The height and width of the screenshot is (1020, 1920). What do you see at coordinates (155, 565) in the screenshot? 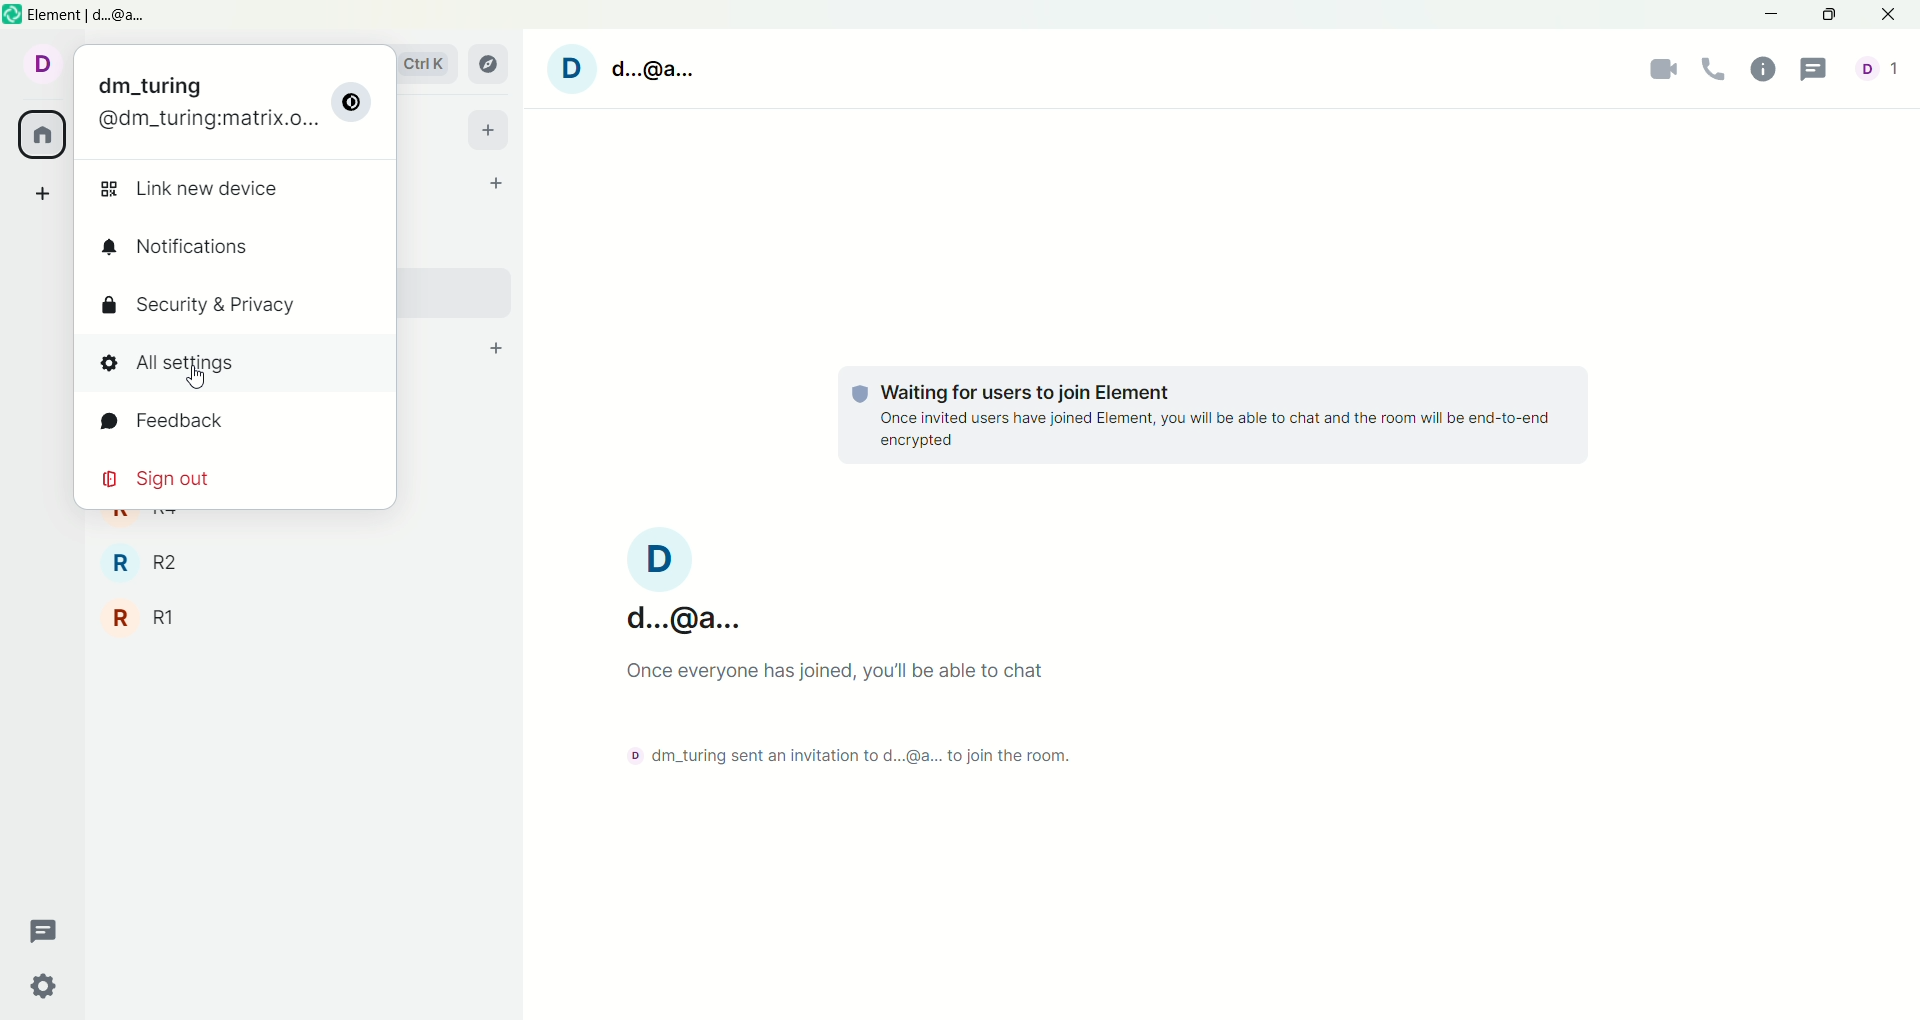
I see `R2` at bounding box center [155, 565].